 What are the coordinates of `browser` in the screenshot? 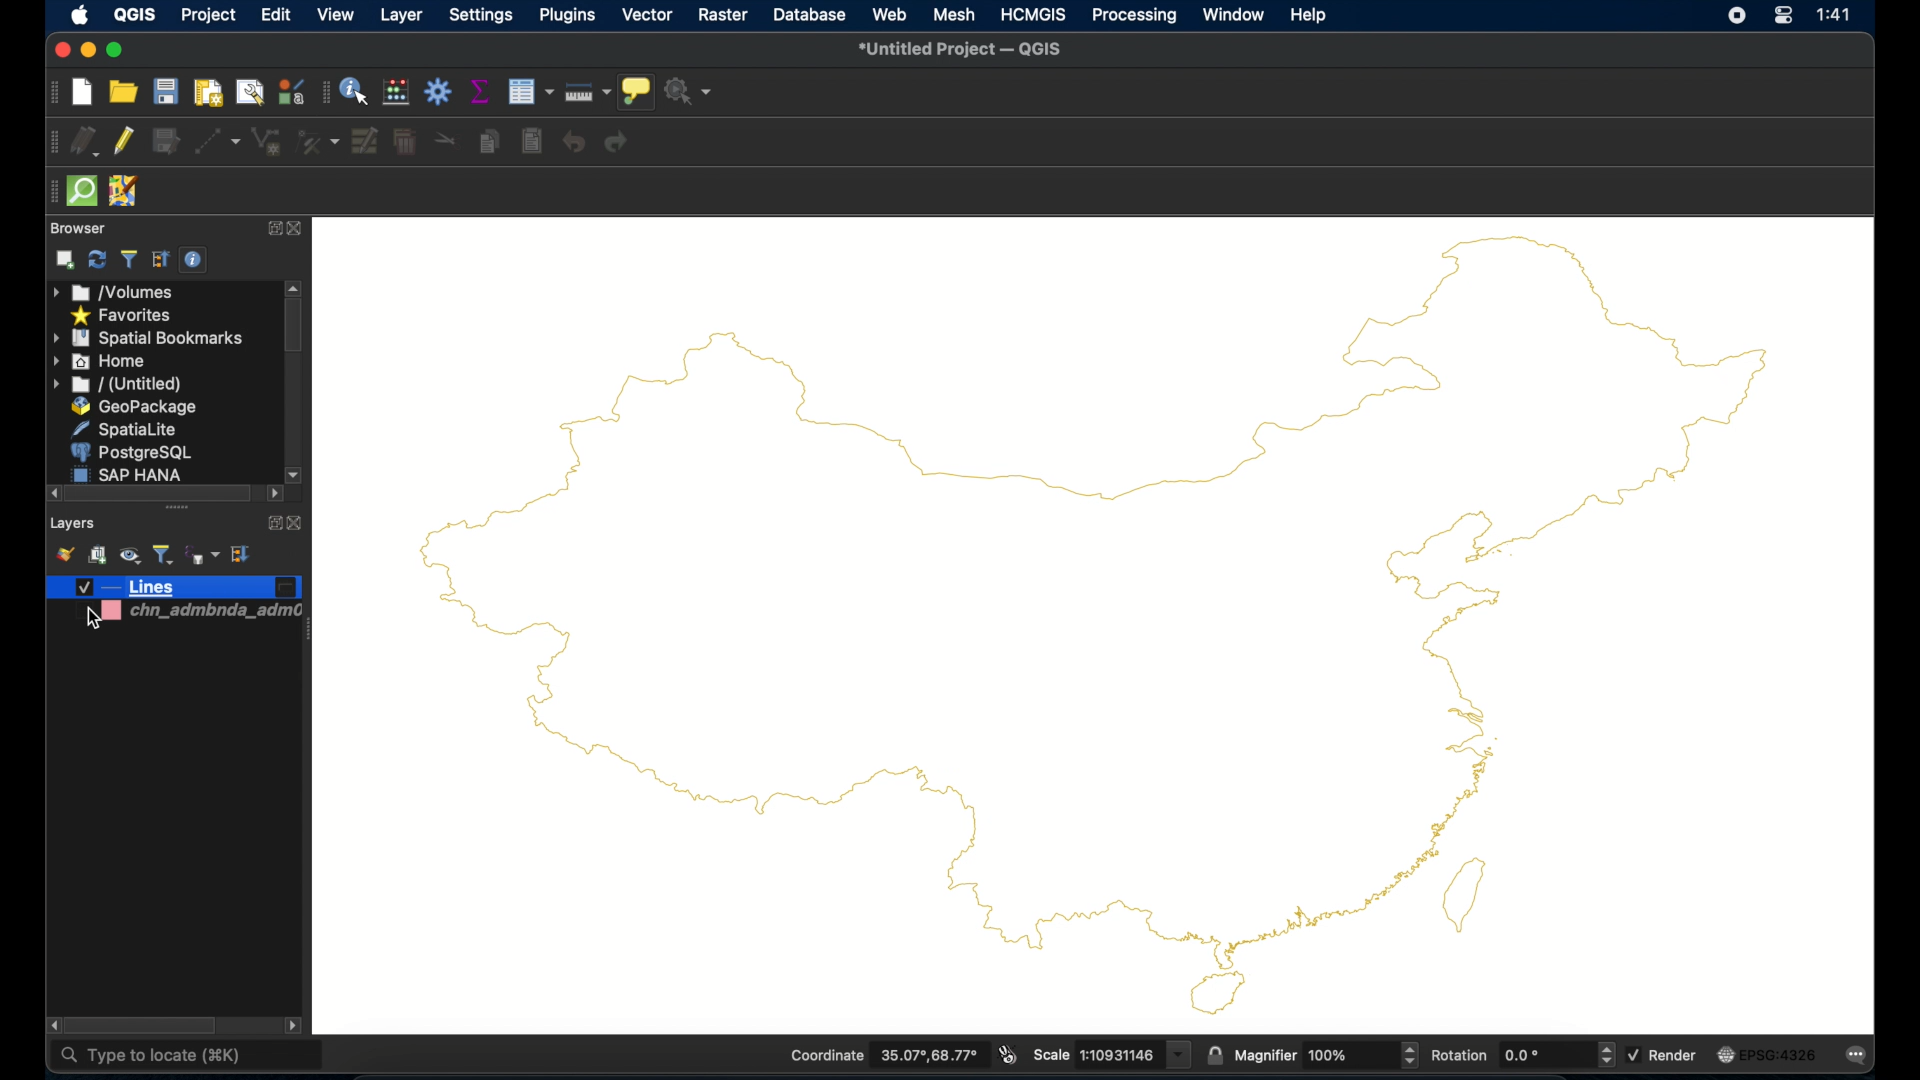 It's located at (78, 228).